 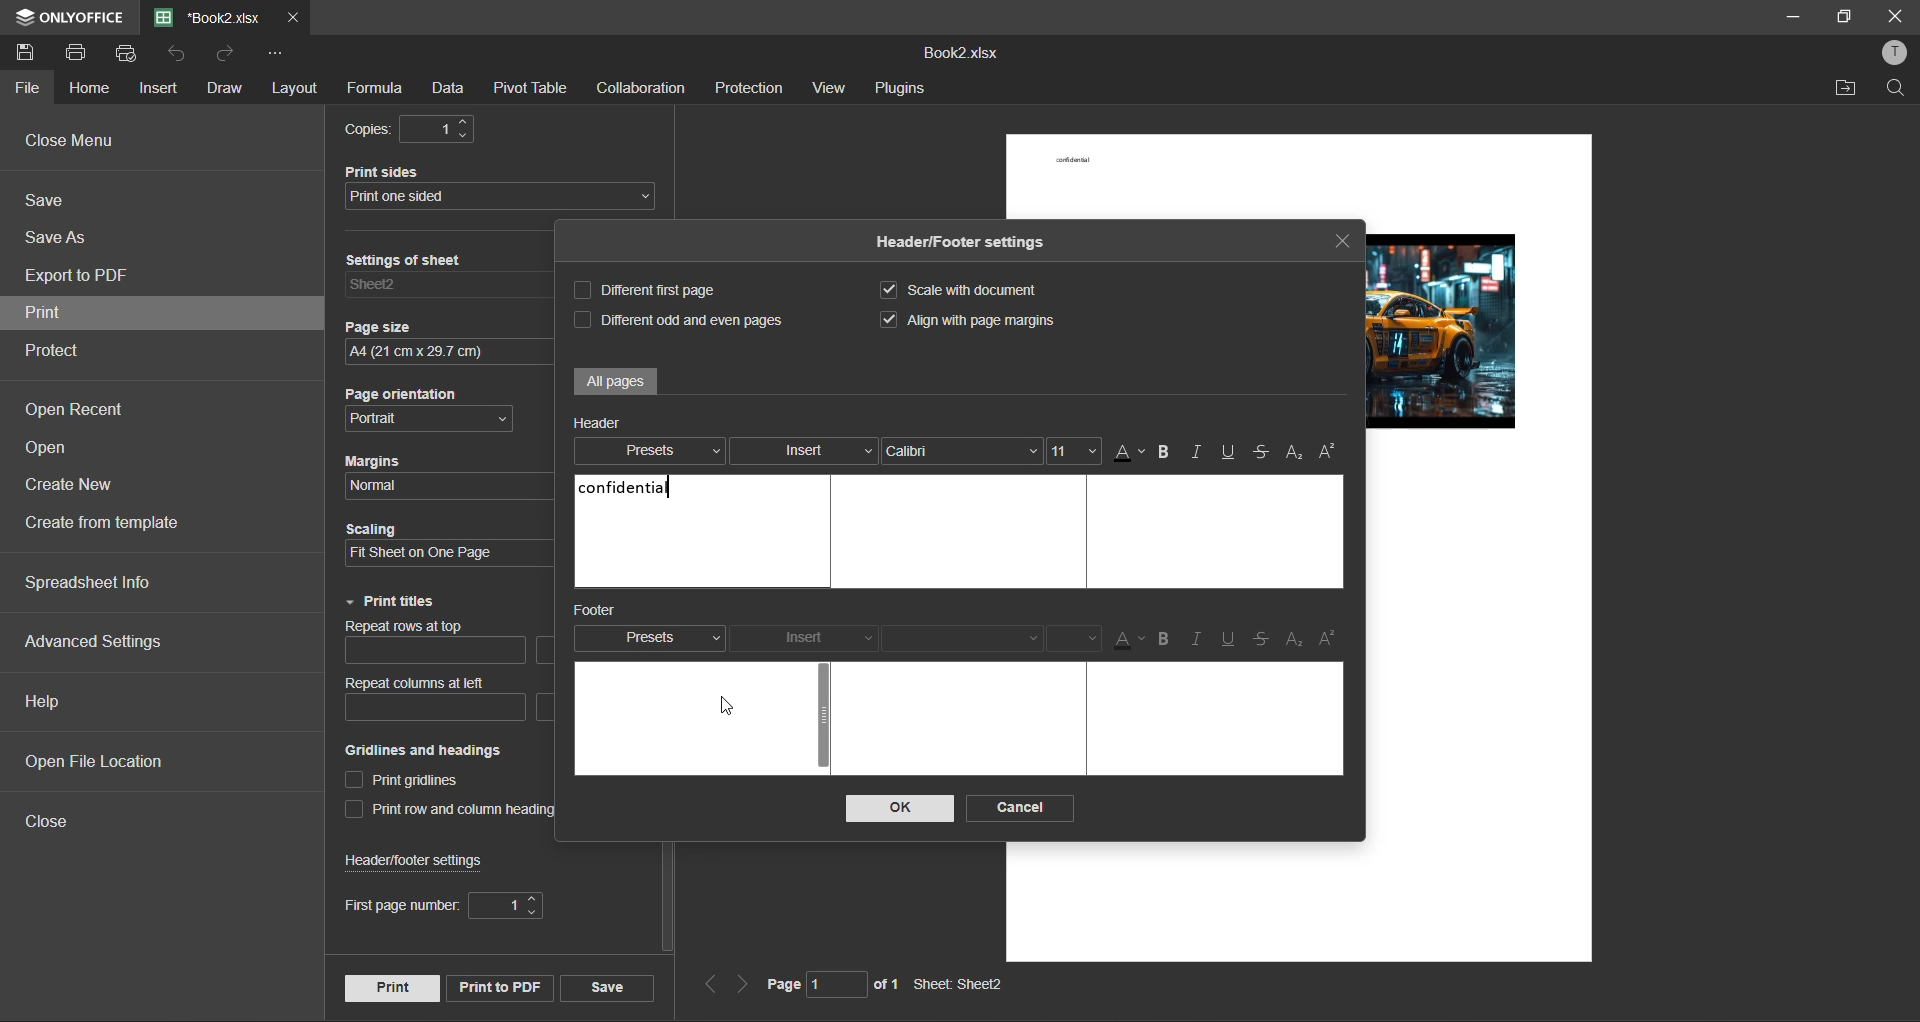 I want to click on font style, so click(x=963, y=639).